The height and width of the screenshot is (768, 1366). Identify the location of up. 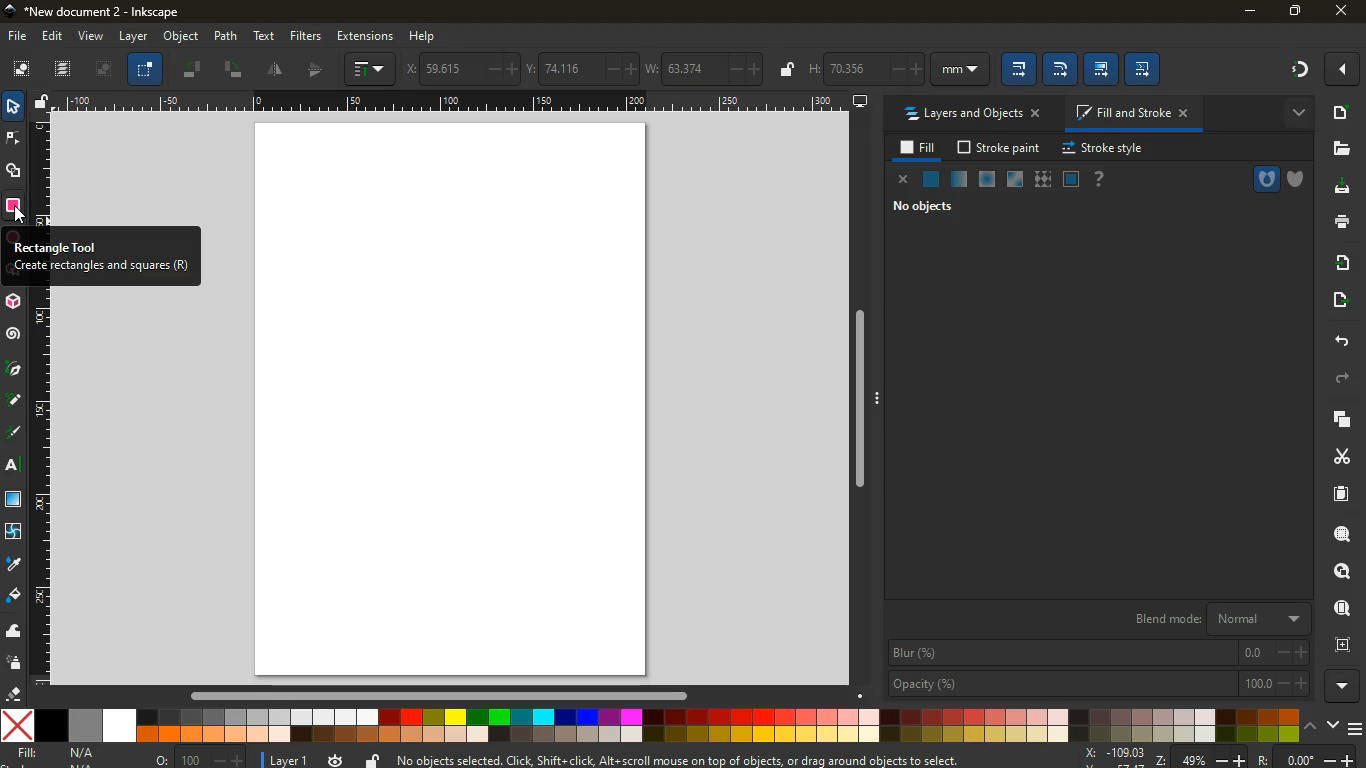
(1313, 727).